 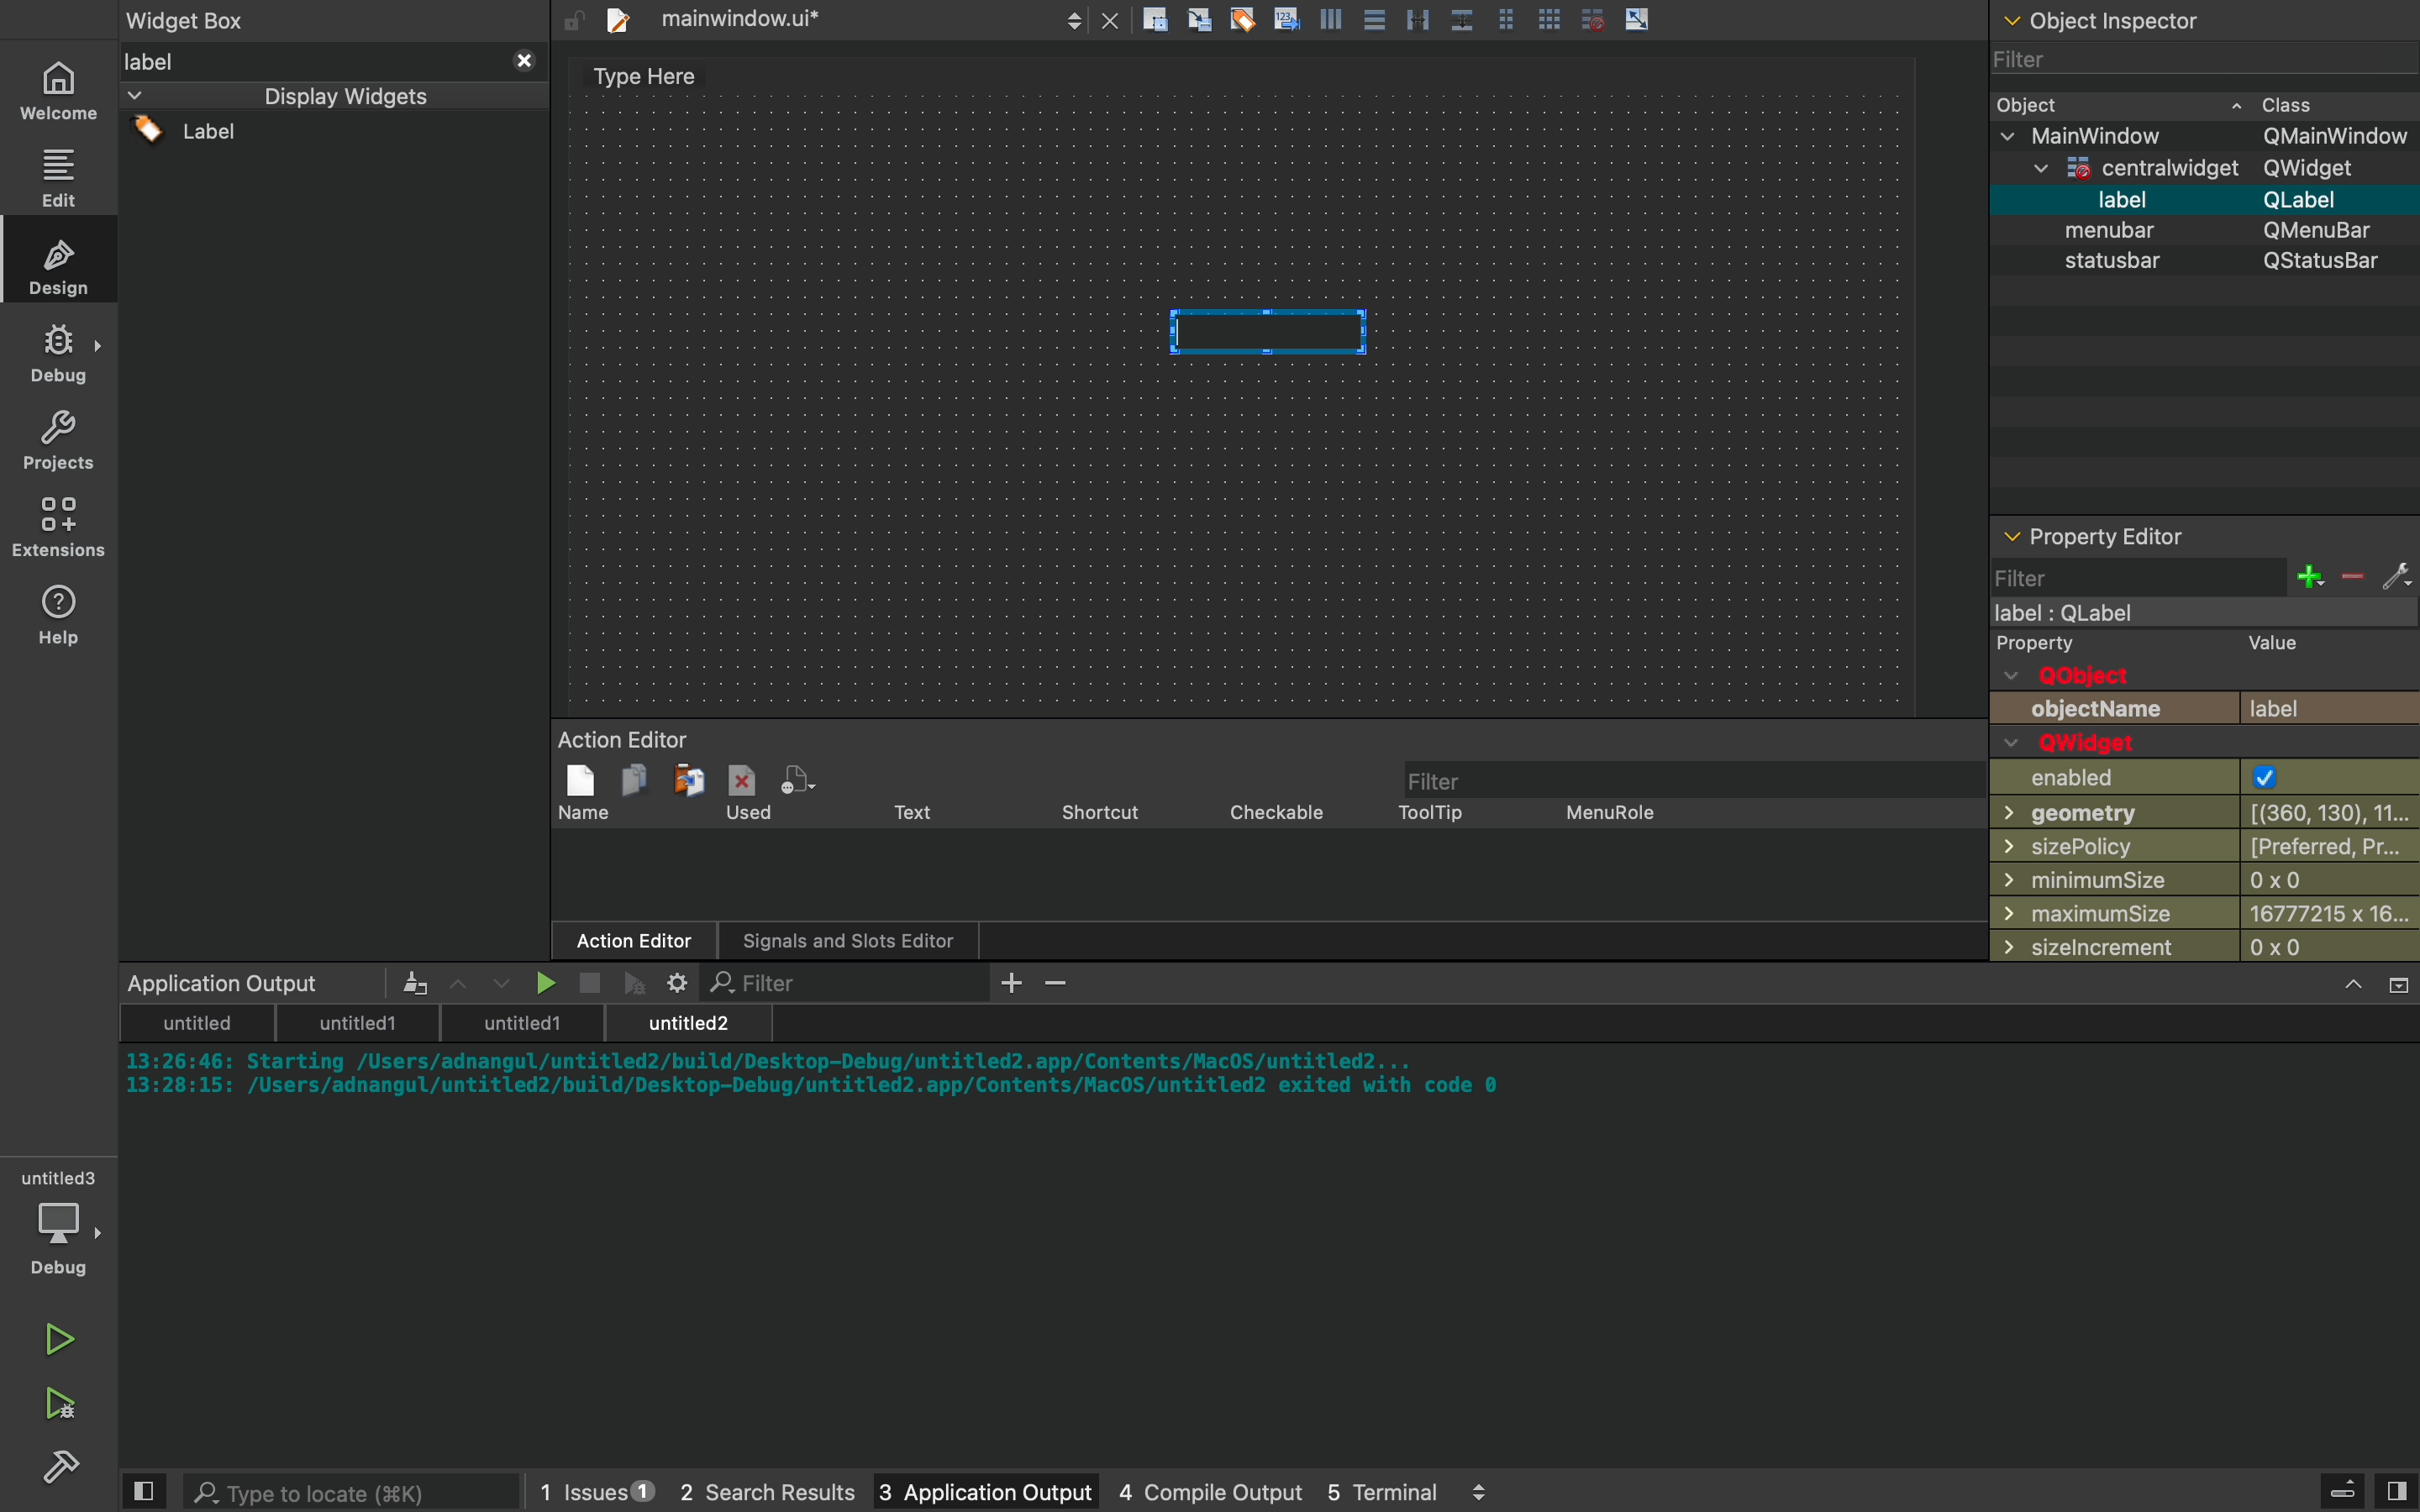 I want to click on widget box, so click(x=217, y=18).